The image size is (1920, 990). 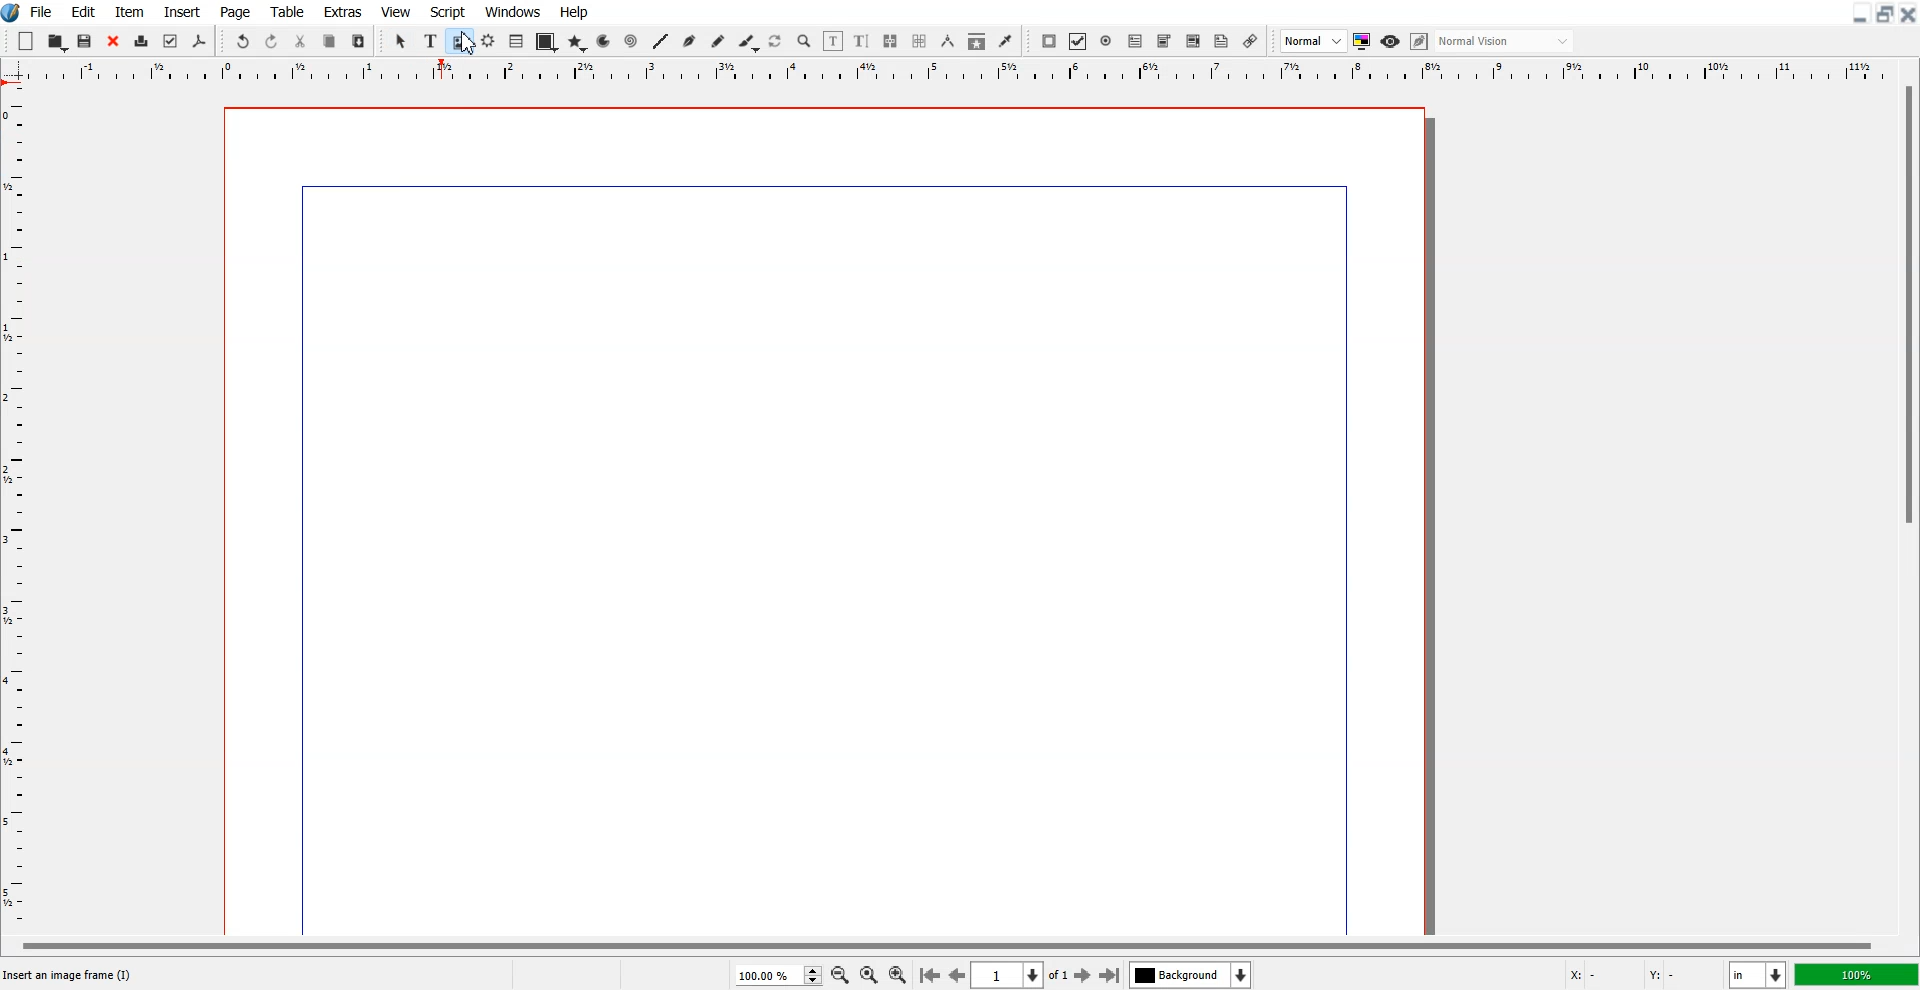 What do you see at coordinates (401, 42) in the screenshot?
I see `Select Item` at bounding box center [401, 42].